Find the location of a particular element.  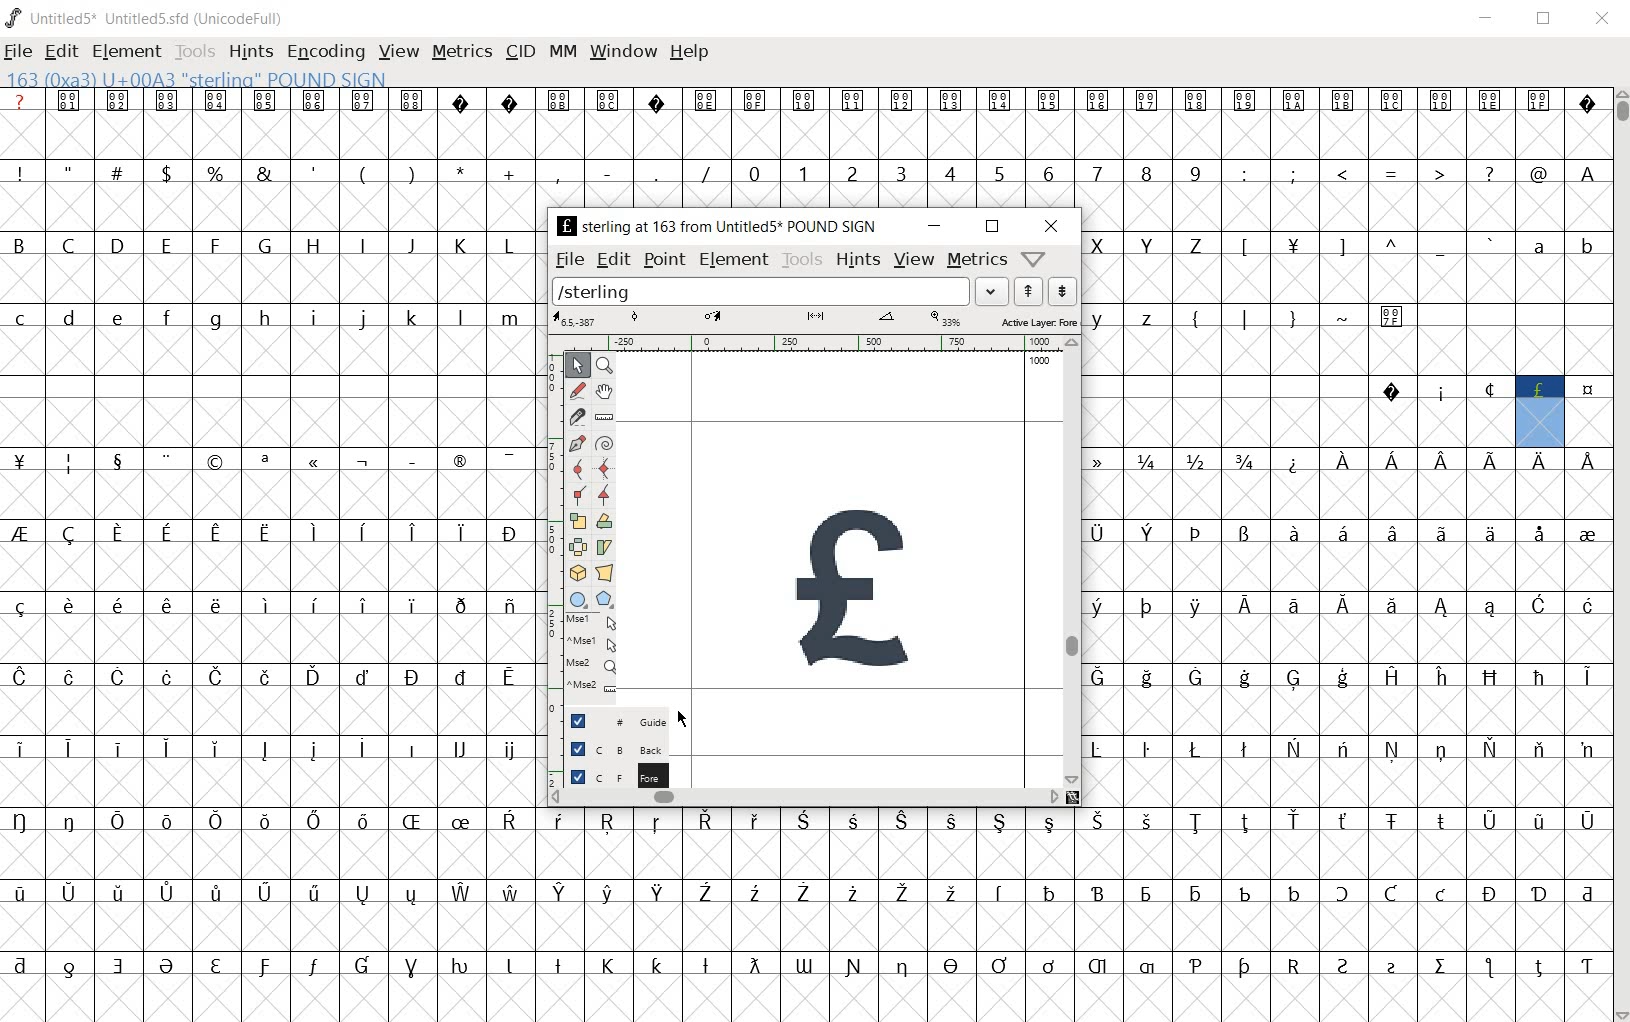

Symbol is located at coordinates (1103, 607).